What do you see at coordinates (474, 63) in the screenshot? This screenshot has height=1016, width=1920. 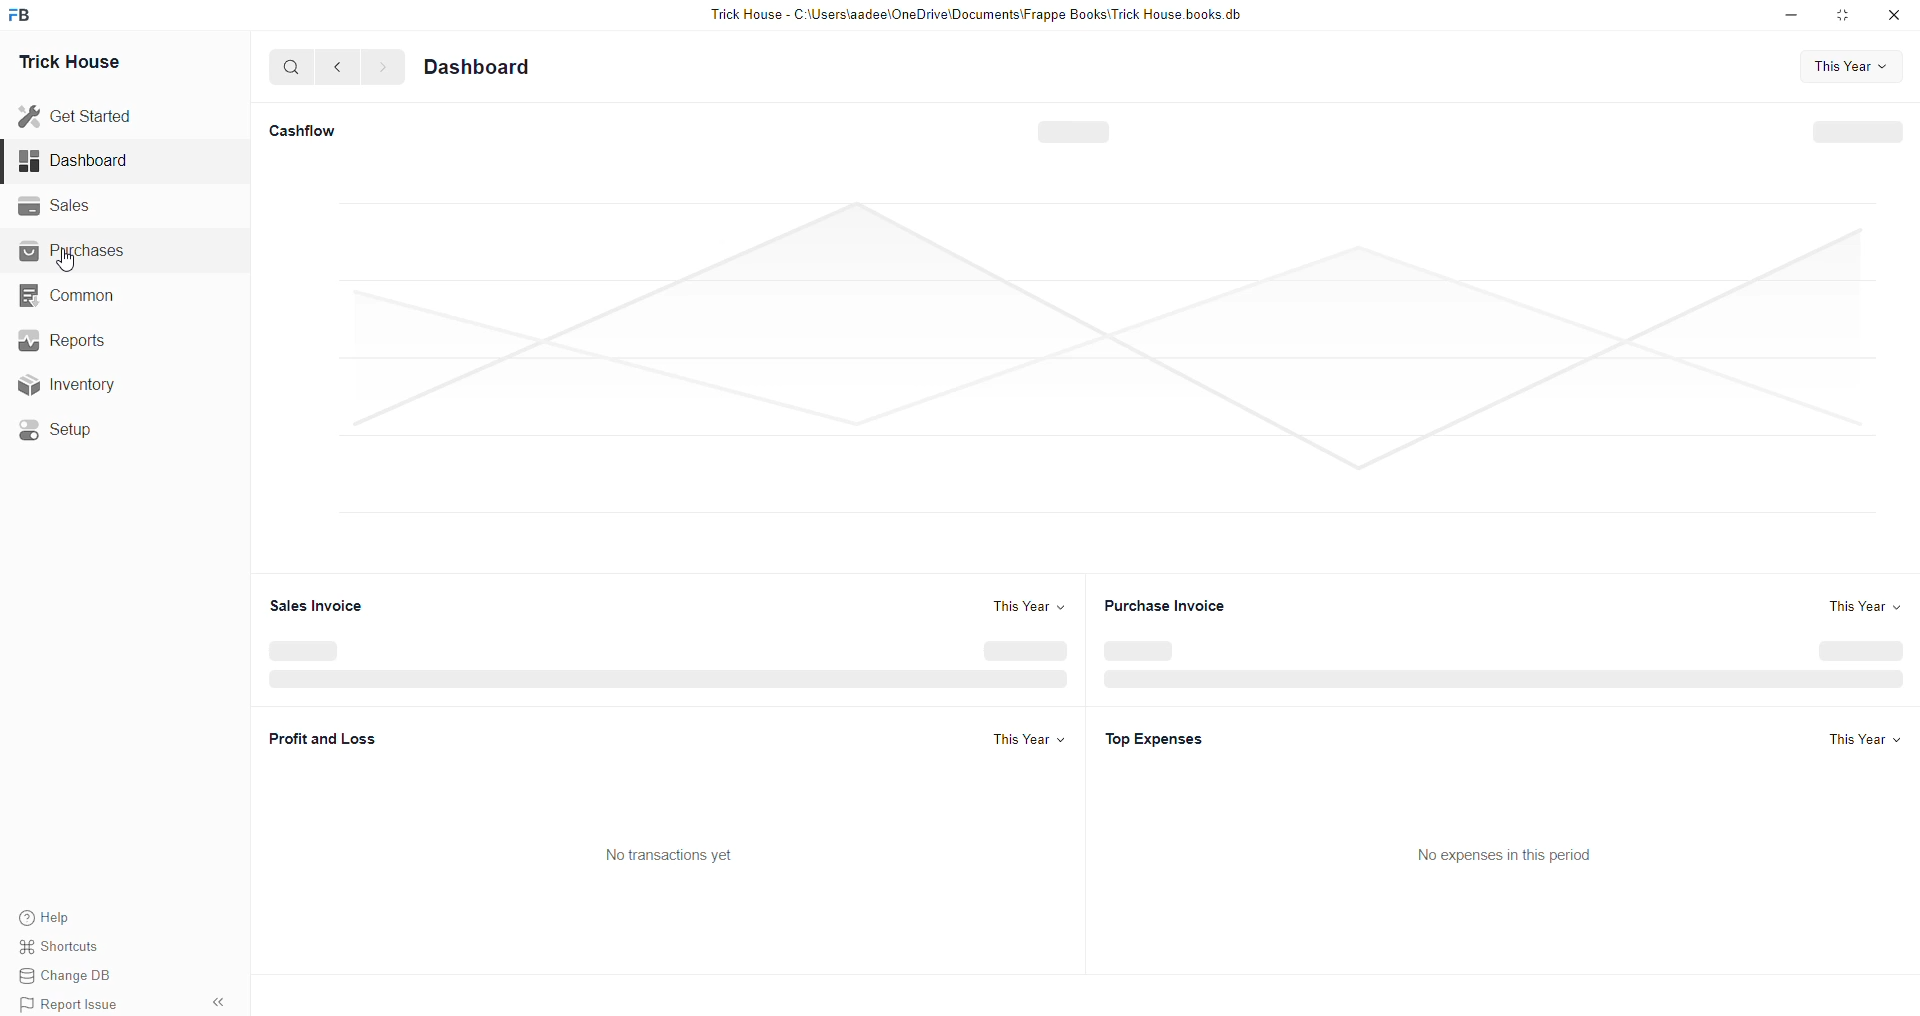 I see `Dashboard` at bounding box center [474, 63].